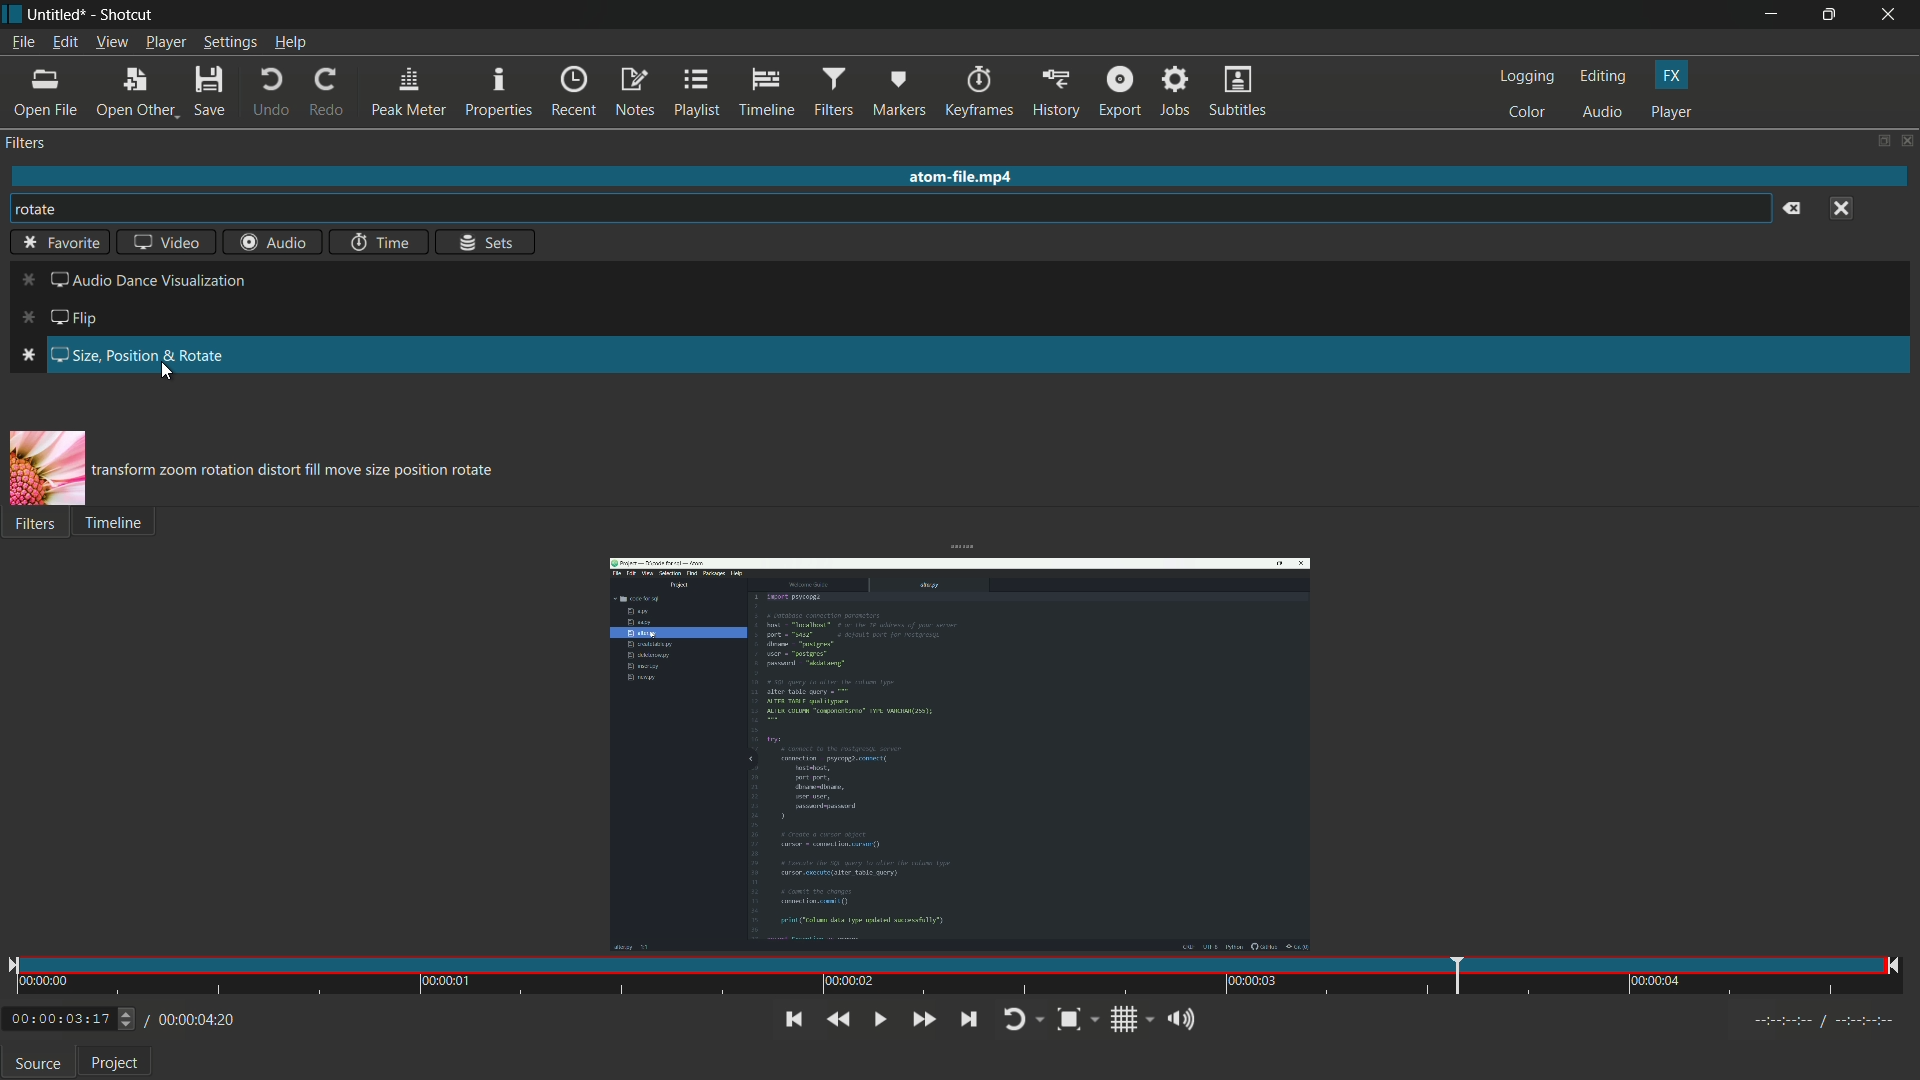 The image size is (1920, 1080). Describe the element at coordinates (978, 178) in the screenshot. I see `atom-file.mp4 (imported video name)` at that location.